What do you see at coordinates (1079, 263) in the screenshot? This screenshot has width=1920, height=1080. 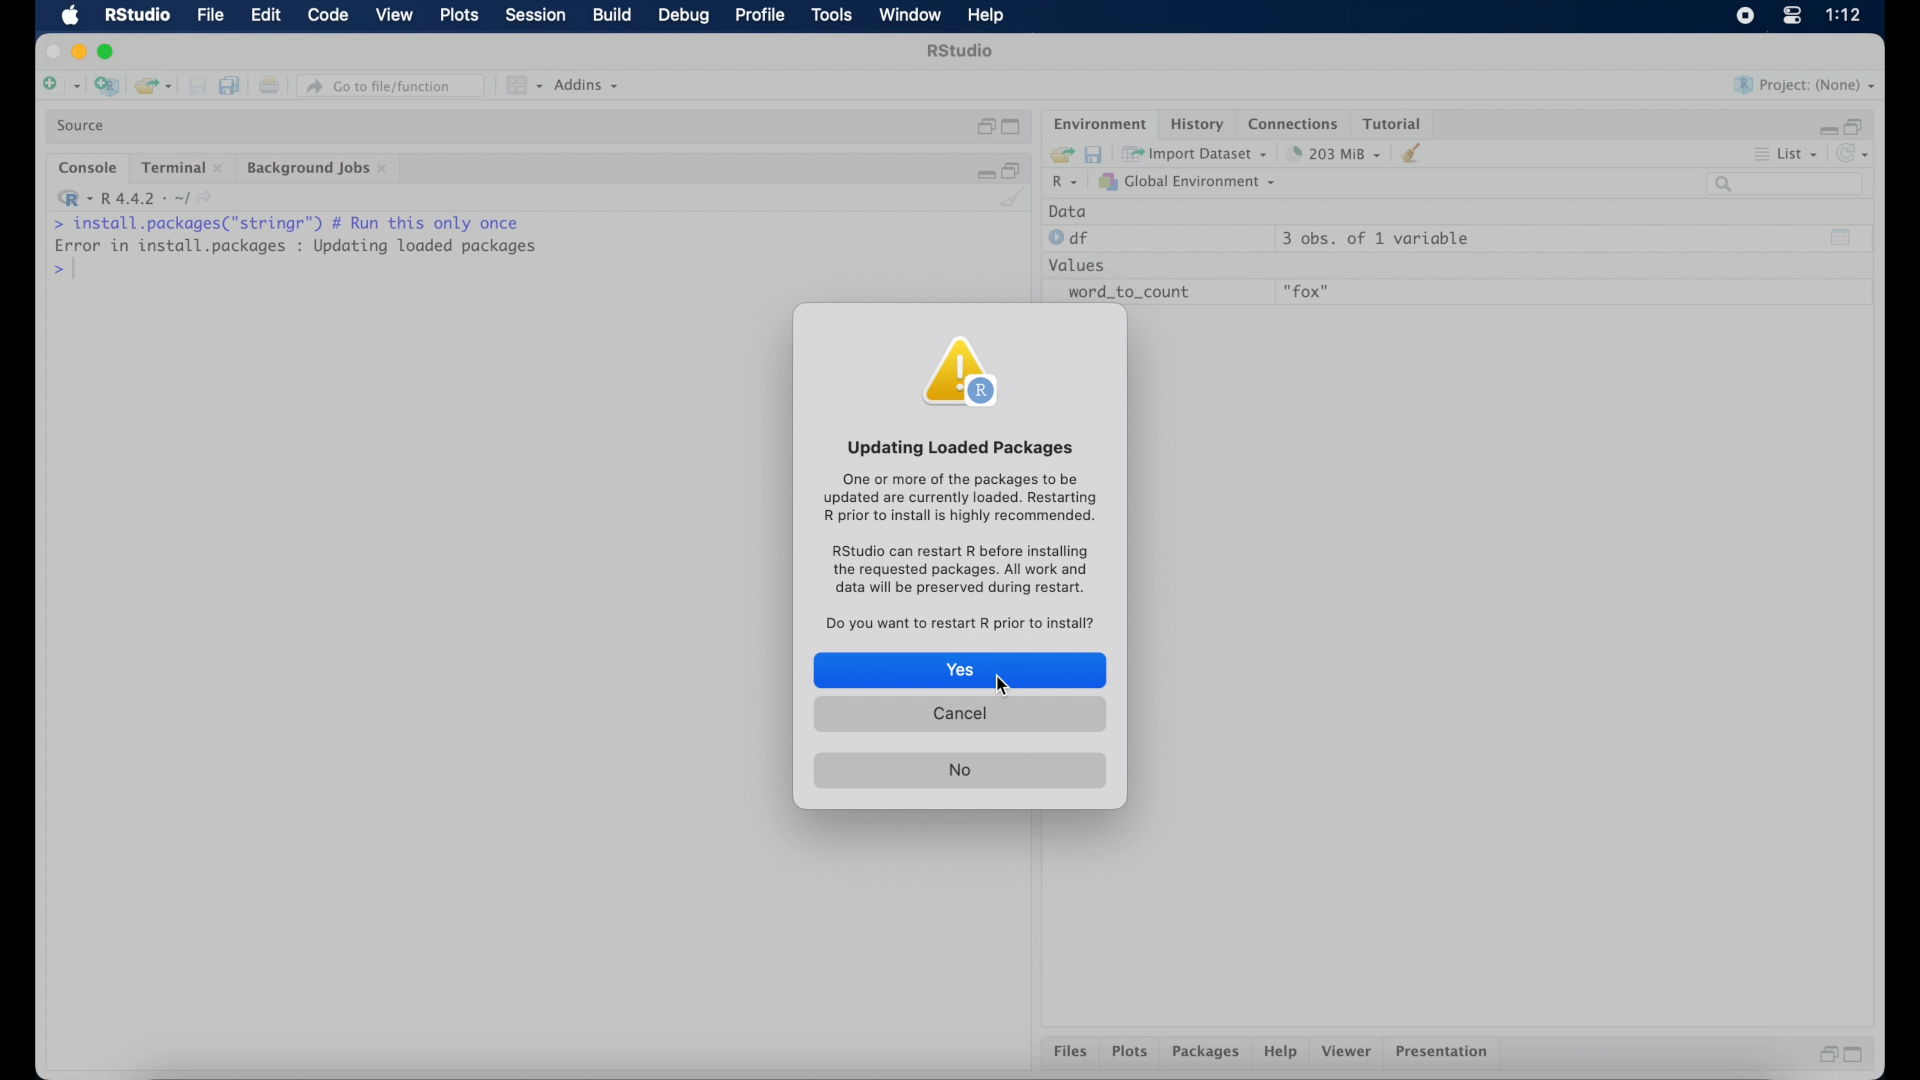 I see `values` at bounding box center [1079, 263].